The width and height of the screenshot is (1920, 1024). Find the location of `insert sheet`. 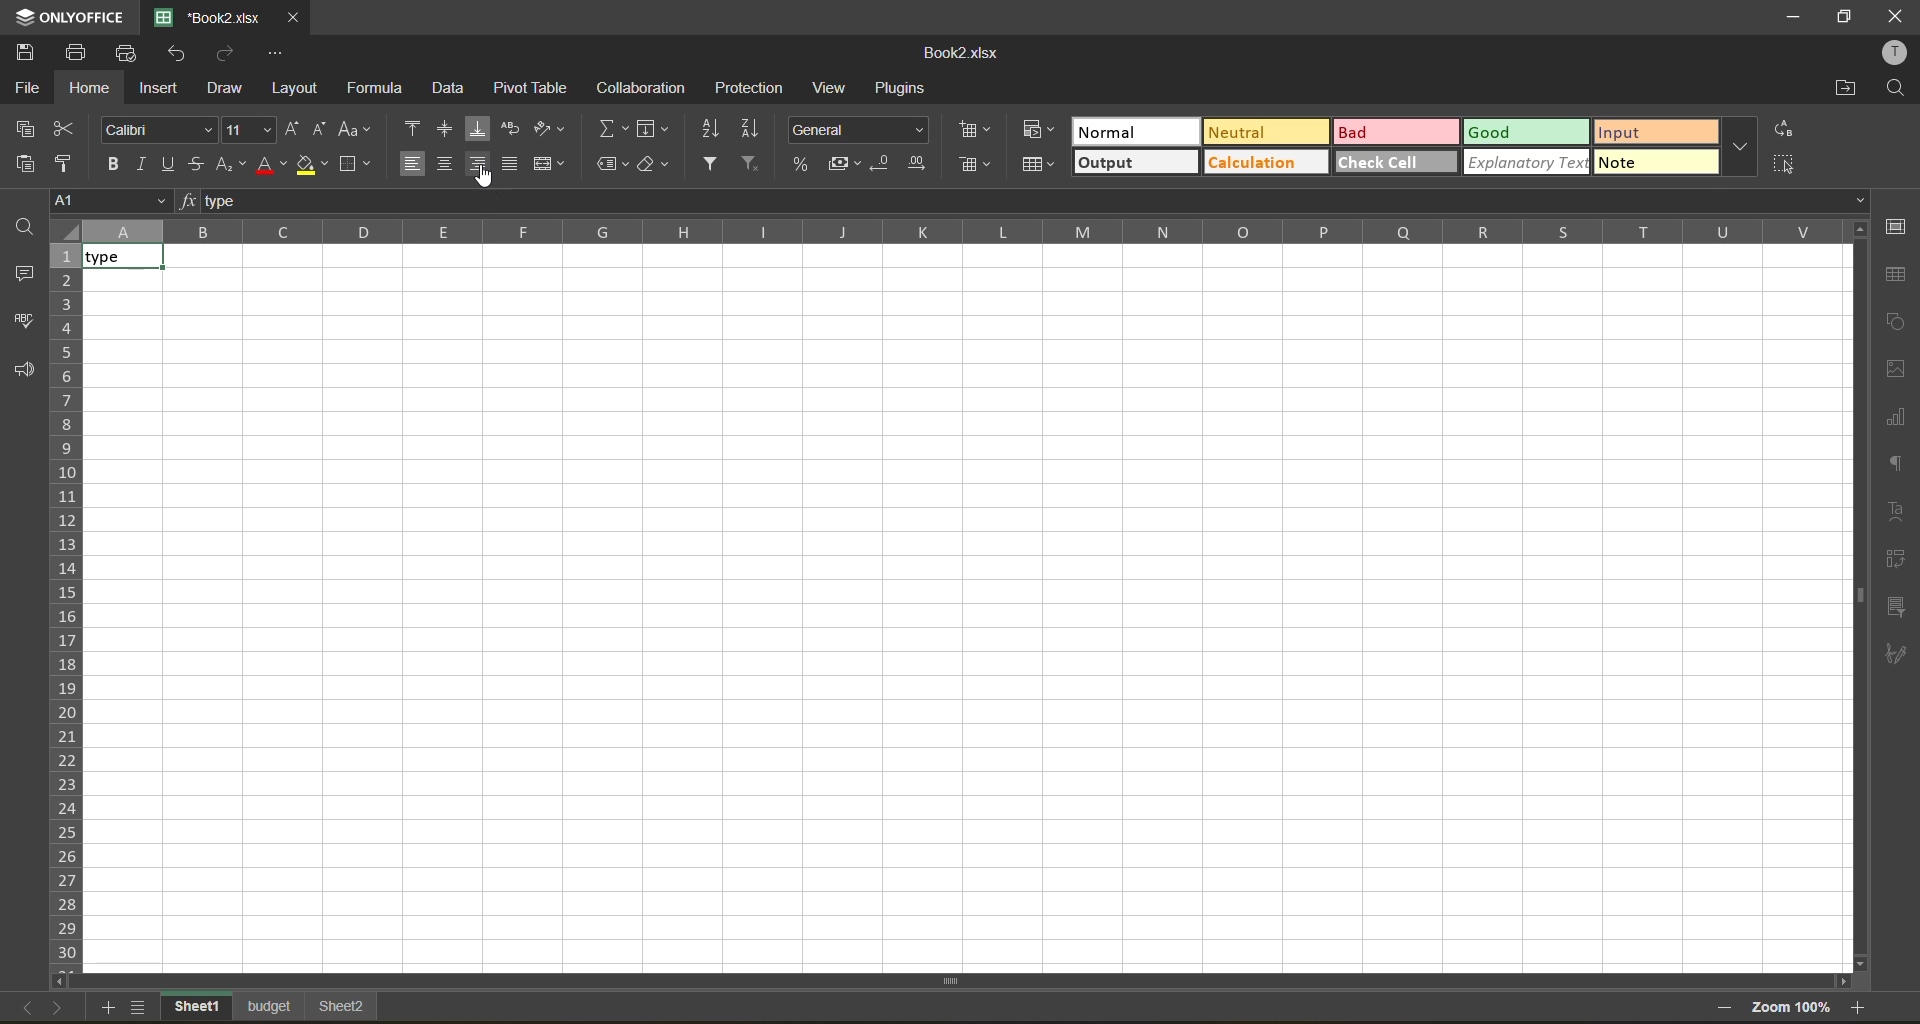

insert sheet is located at coordinates (111, 1009).